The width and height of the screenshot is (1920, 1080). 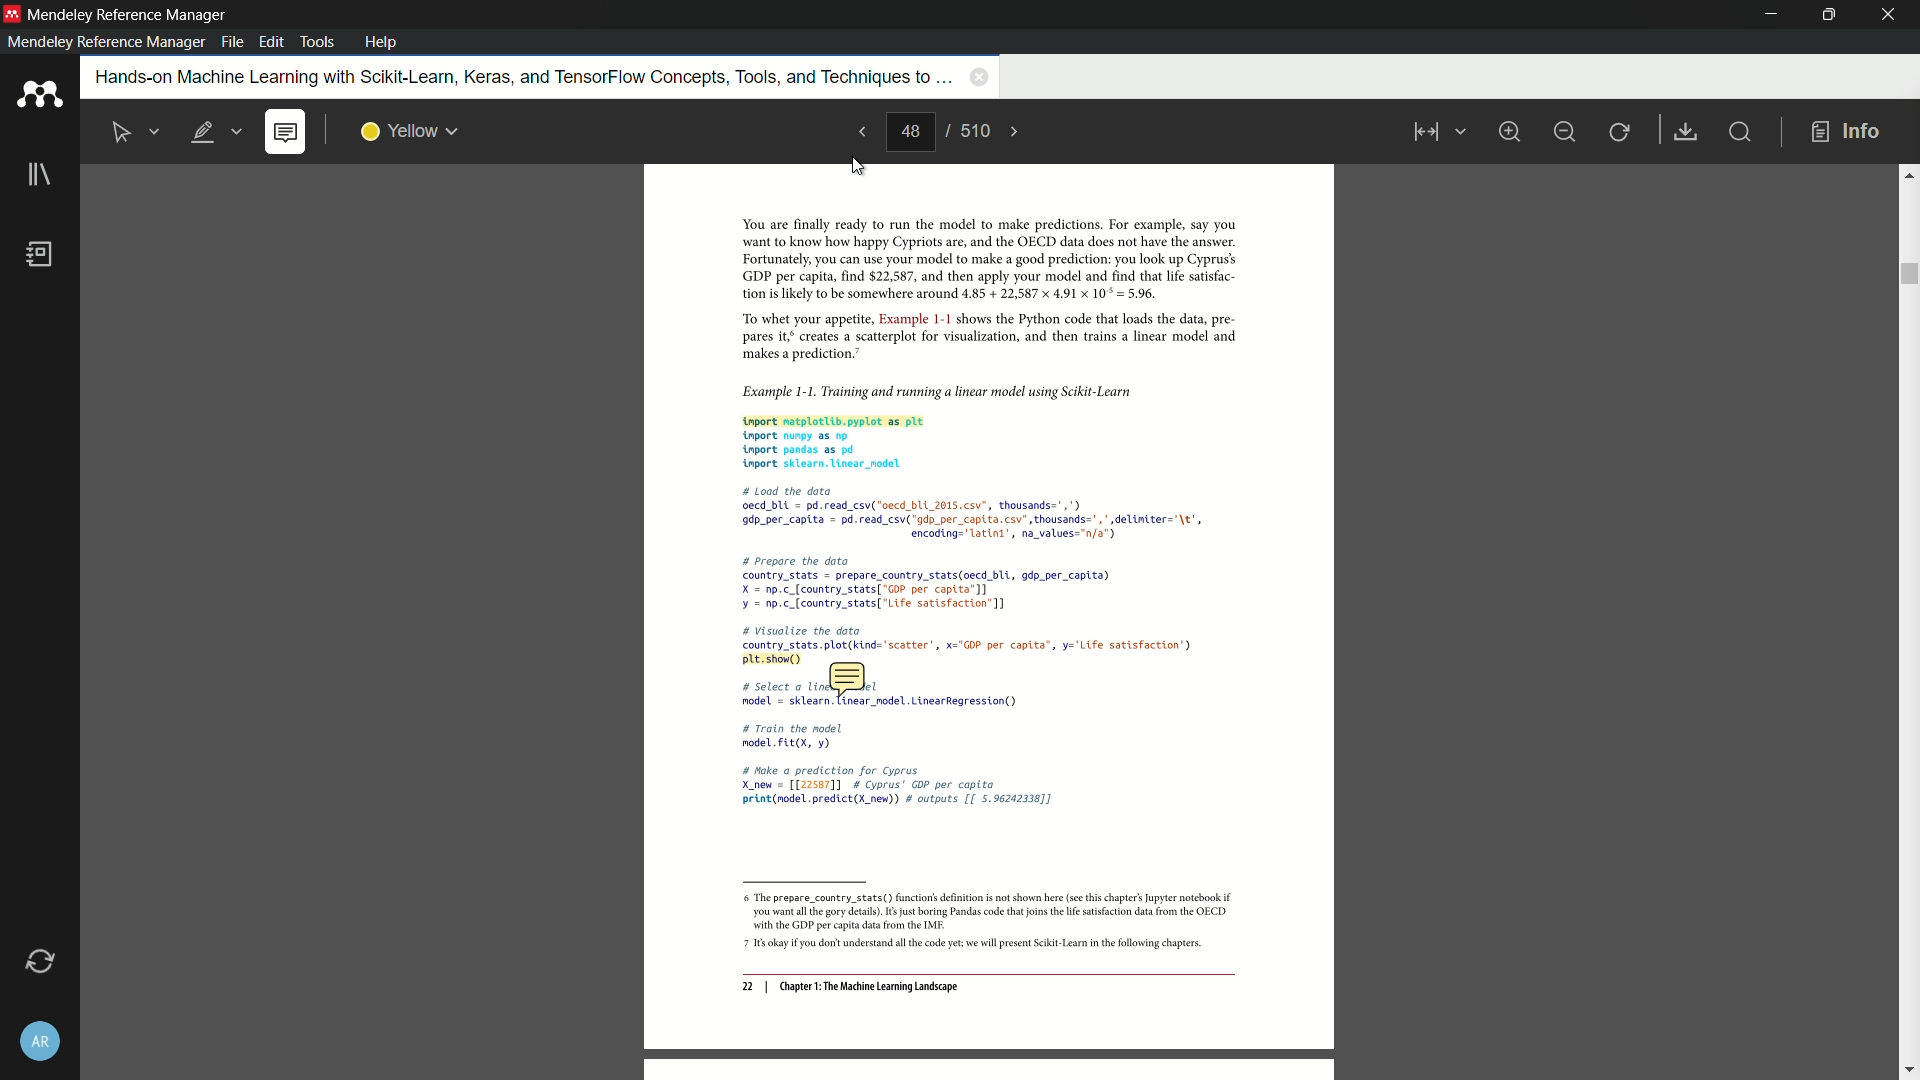 I want to click on save, so click(x=1687, y=133).